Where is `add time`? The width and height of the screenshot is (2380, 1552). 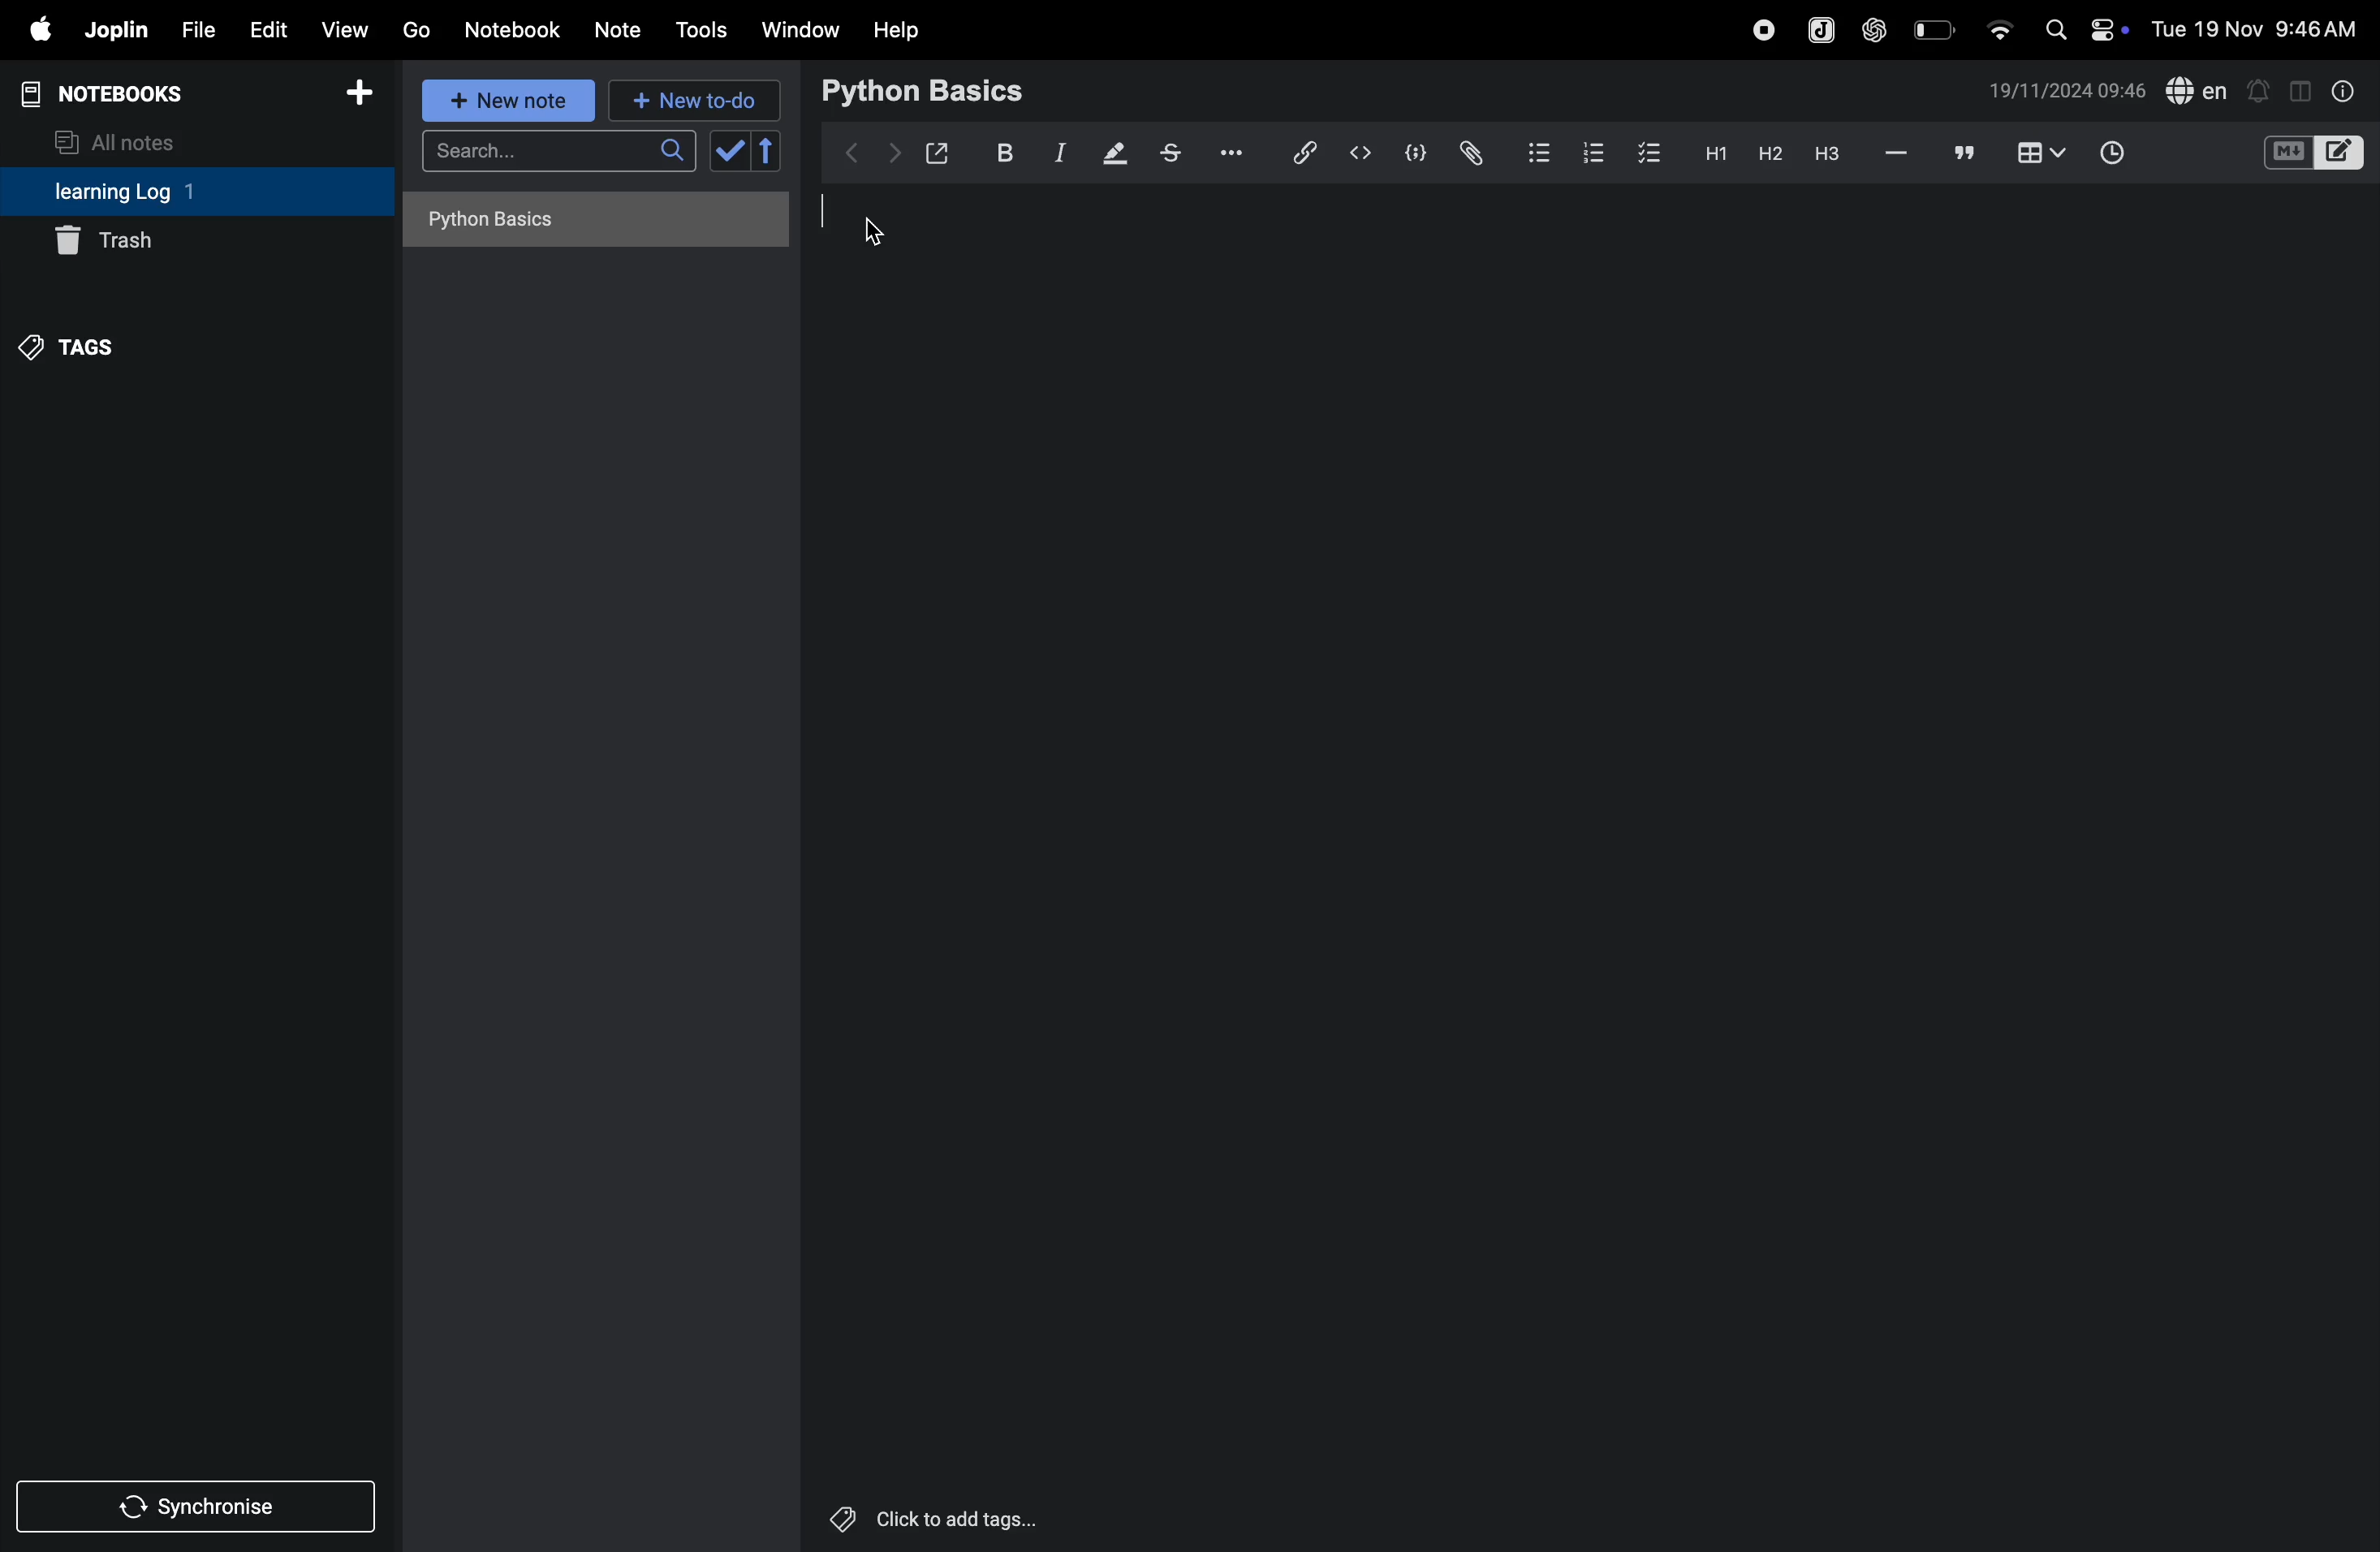
add time is located at coordinates (2135, 155).